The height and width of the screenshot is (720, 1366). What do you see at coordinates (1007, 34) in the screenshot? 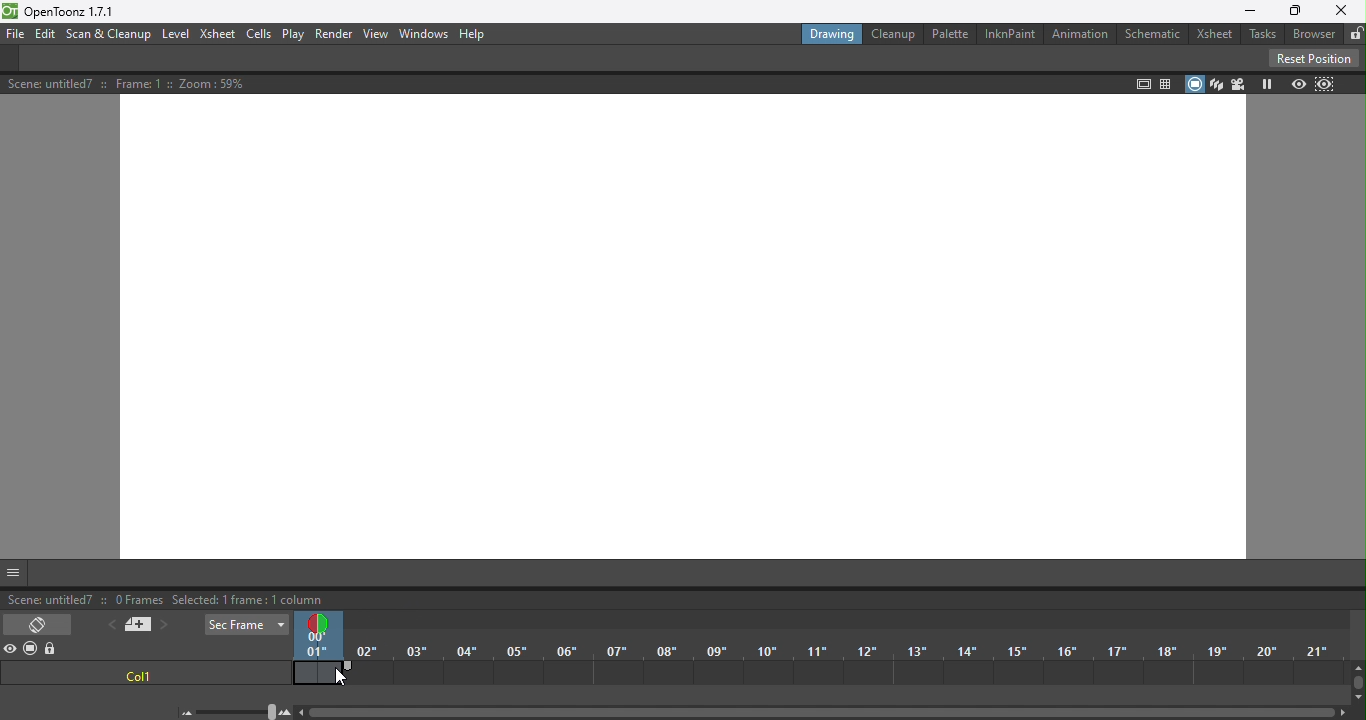
I see `InknPaint` at bounding box center [1007, 34].